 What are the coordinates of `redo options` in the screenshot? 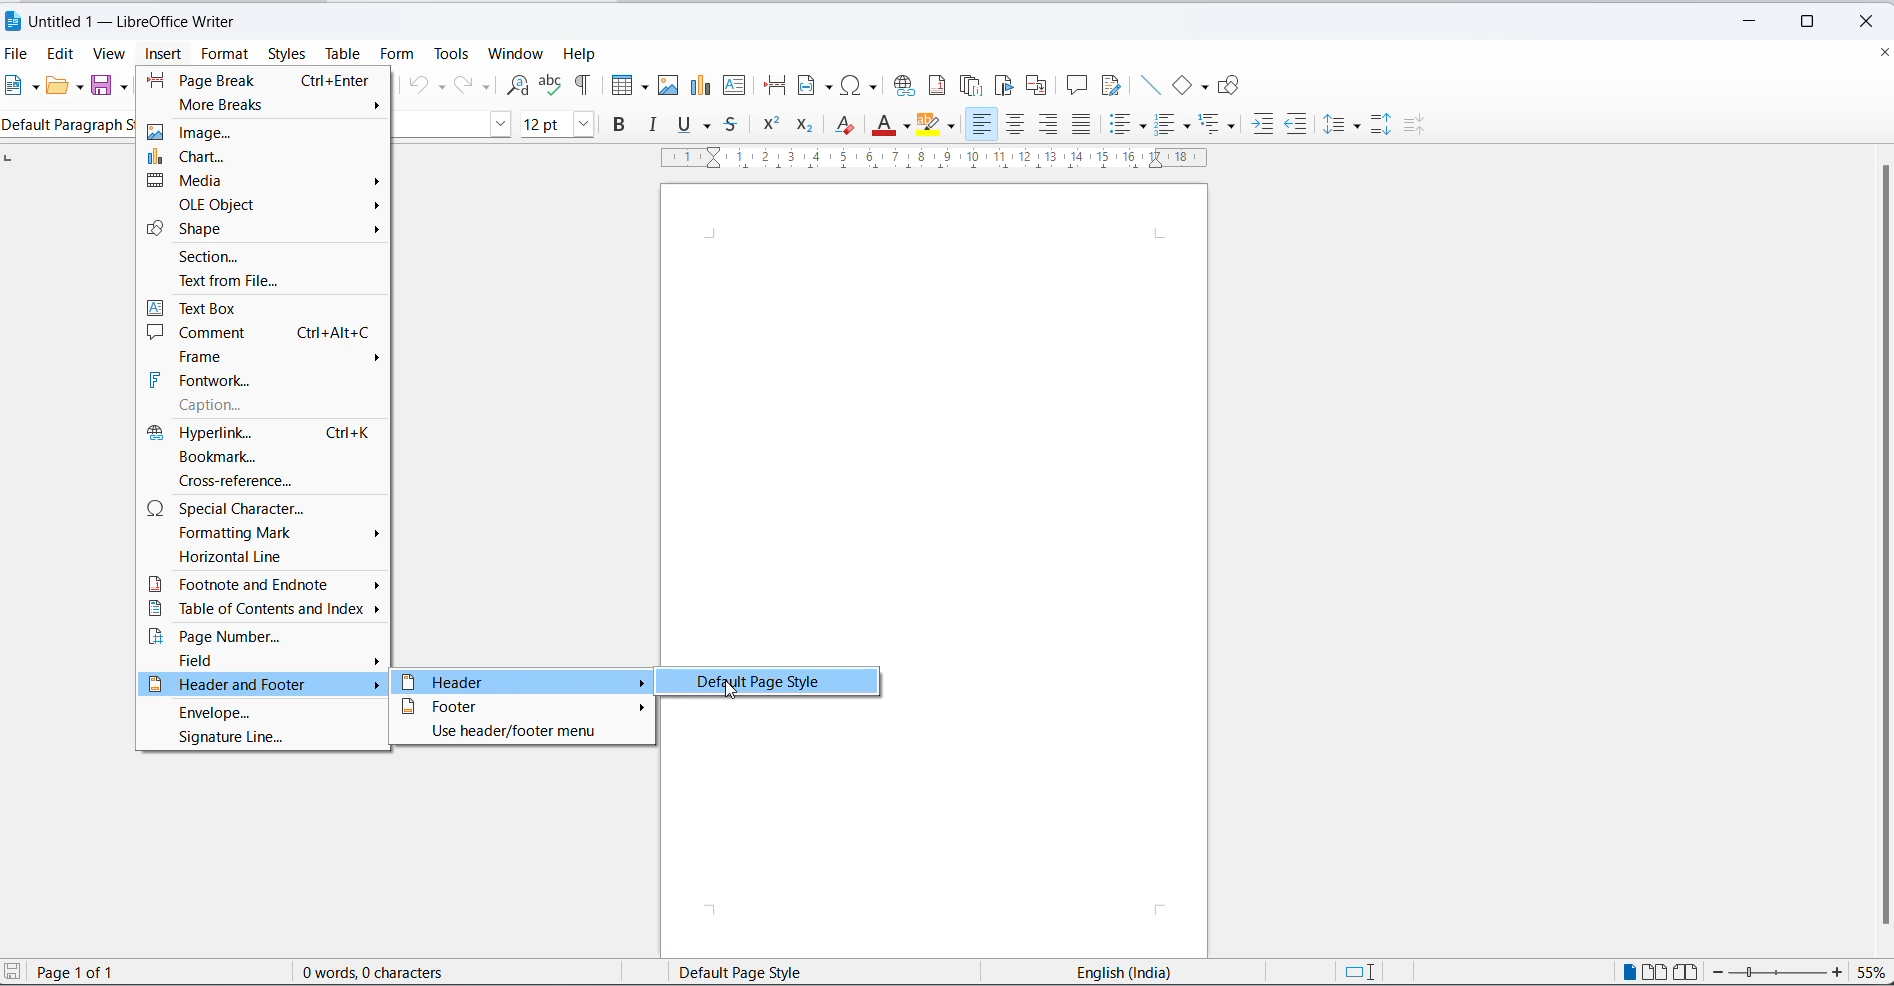 It's located at (487, 86).